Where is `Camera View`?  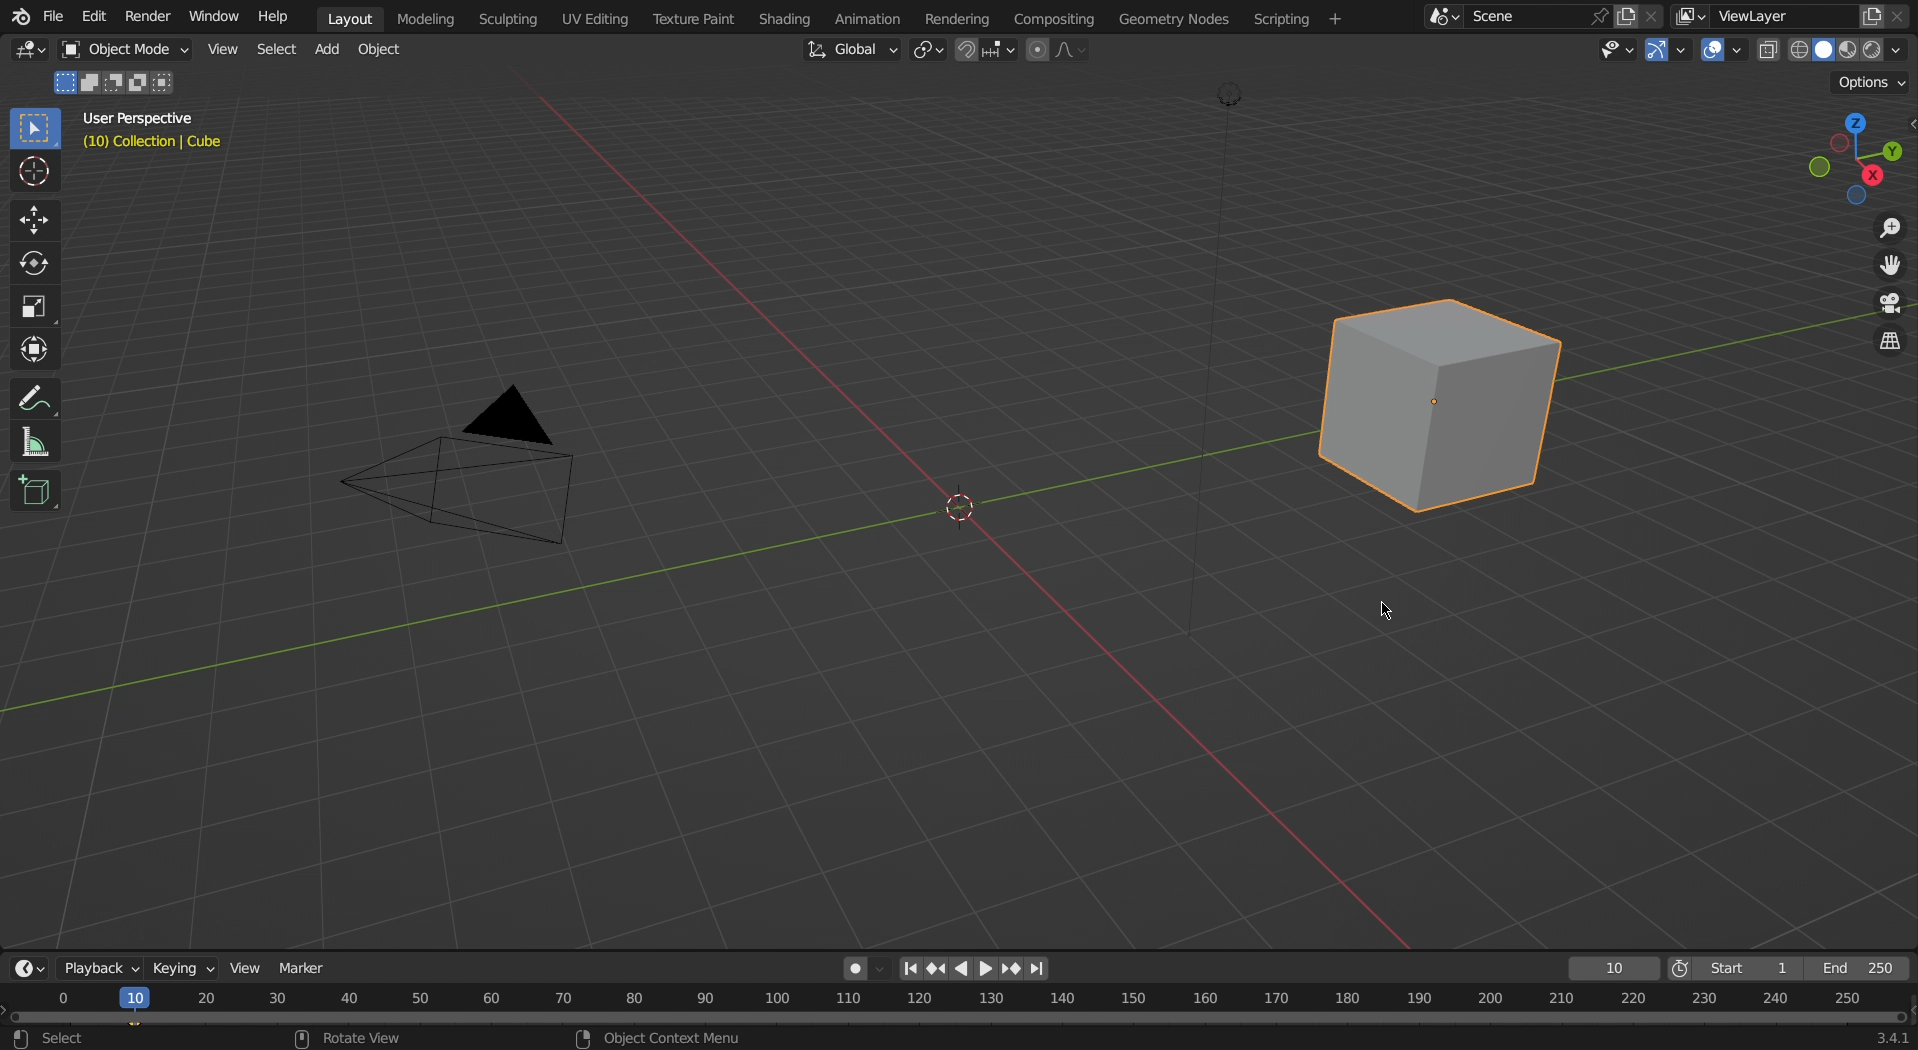 Camera View is located at coordinates (1887, 307).